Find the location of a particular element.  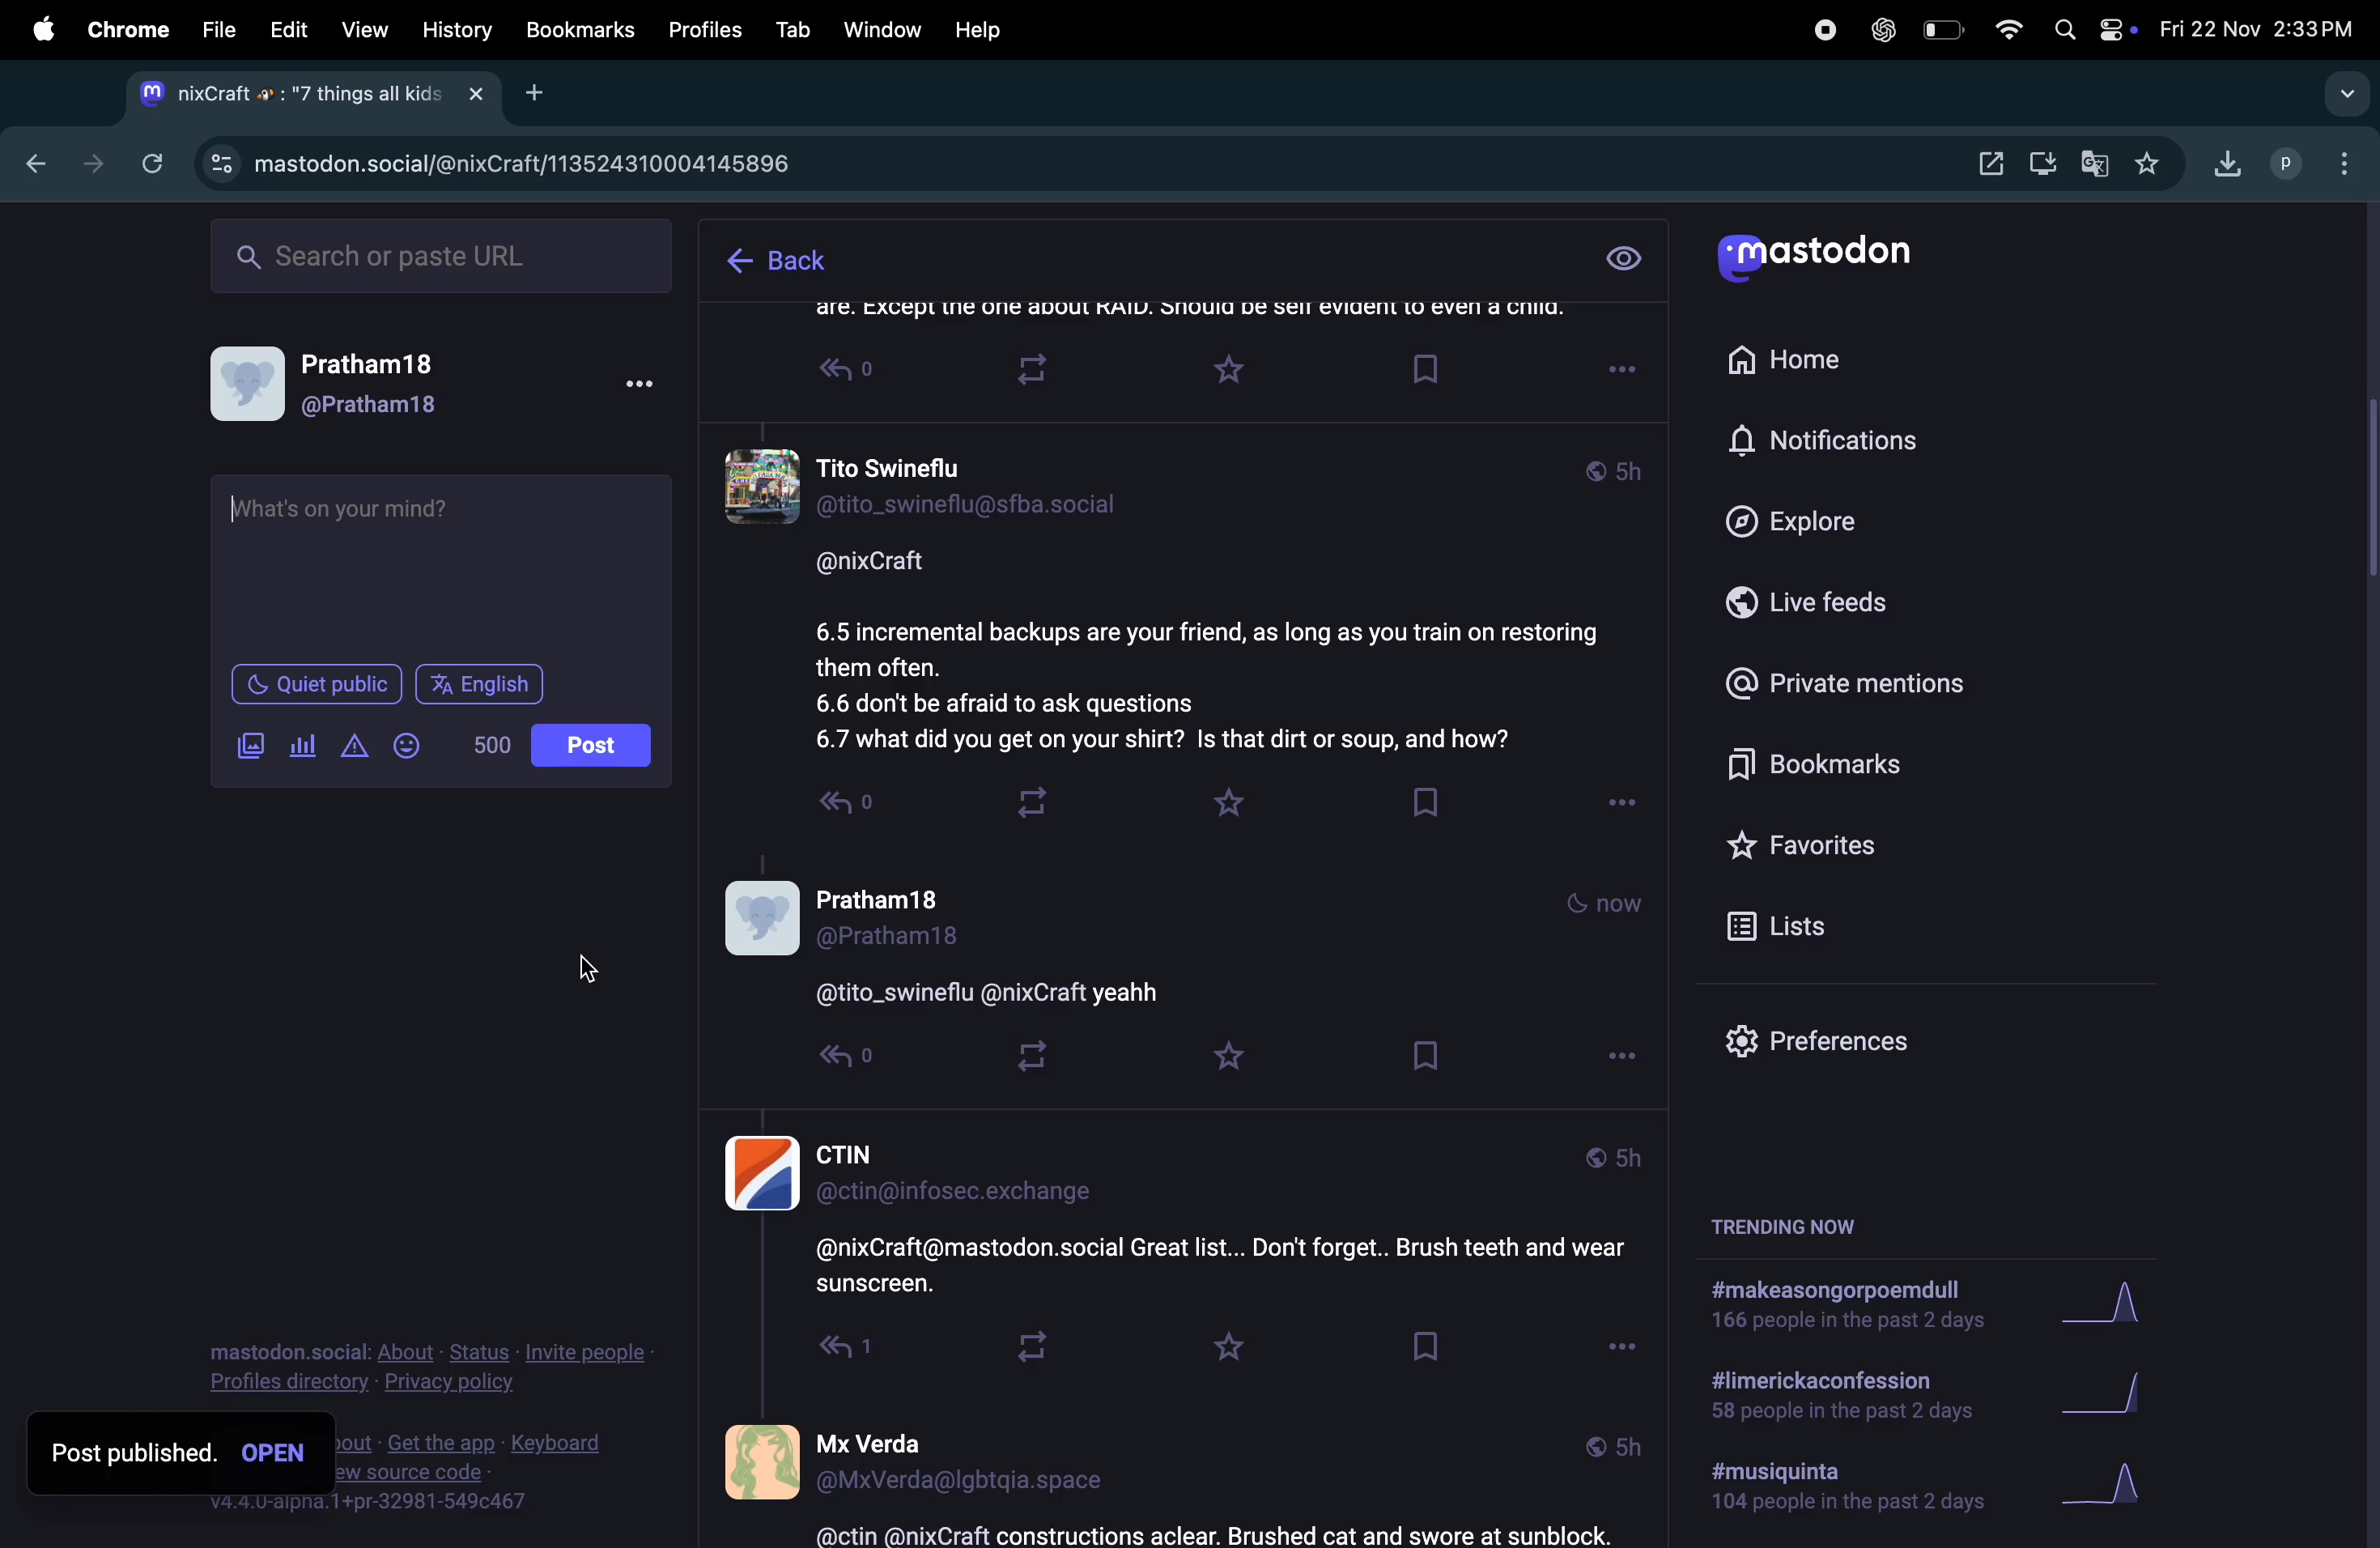

apple widgets is located at coordinates (2095, 30).